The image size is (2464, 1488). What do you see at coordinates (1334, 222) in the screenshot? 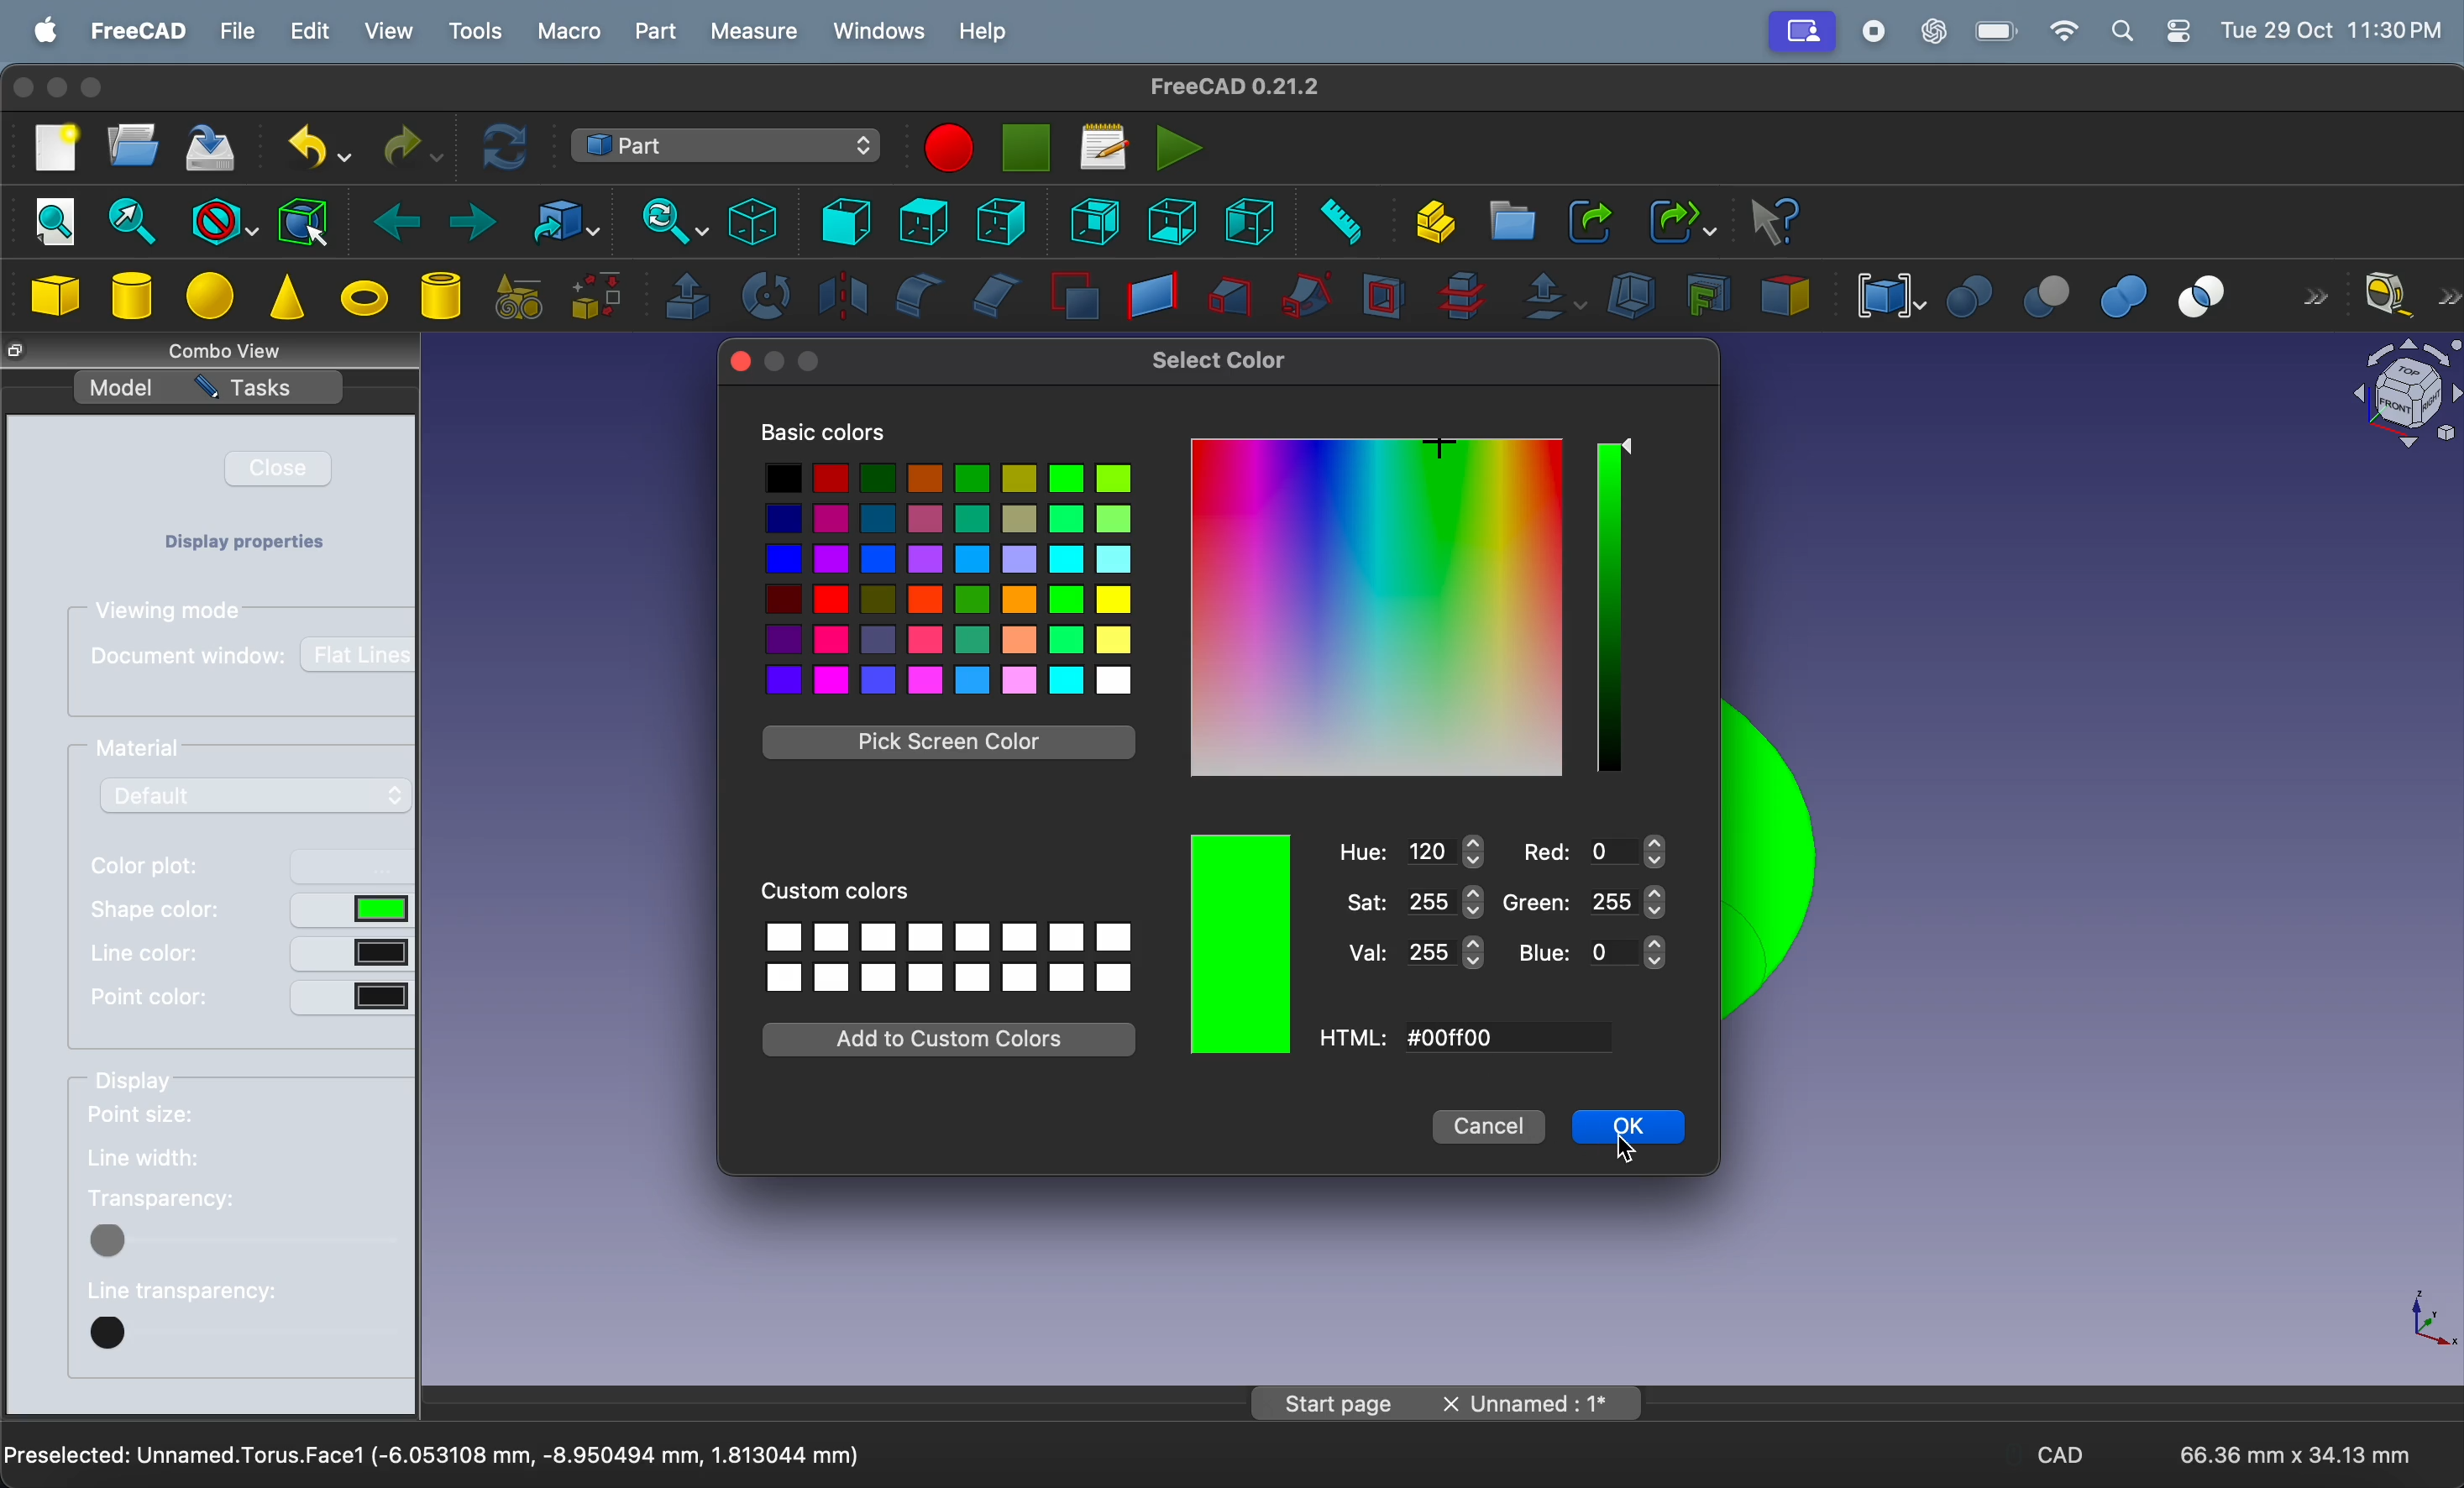
I see `measure distance` at bounding box center [1334, 222].